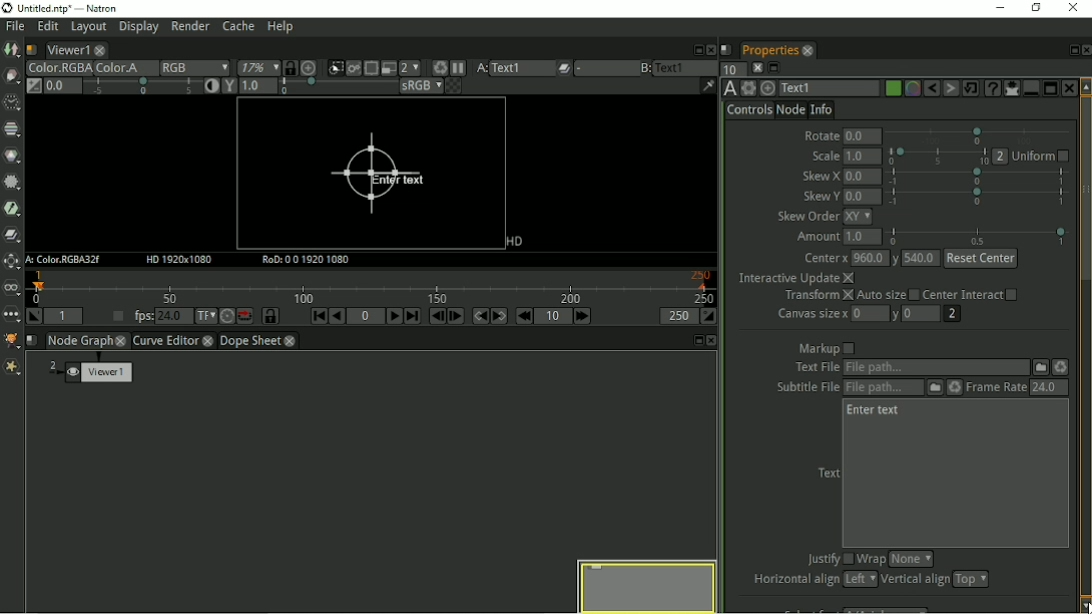 This screenshot has width=1092, height=614. What do you see at coordinates (554, 316) in the screenshot?
I see `Frame increment` at bounding box center [554, 316].